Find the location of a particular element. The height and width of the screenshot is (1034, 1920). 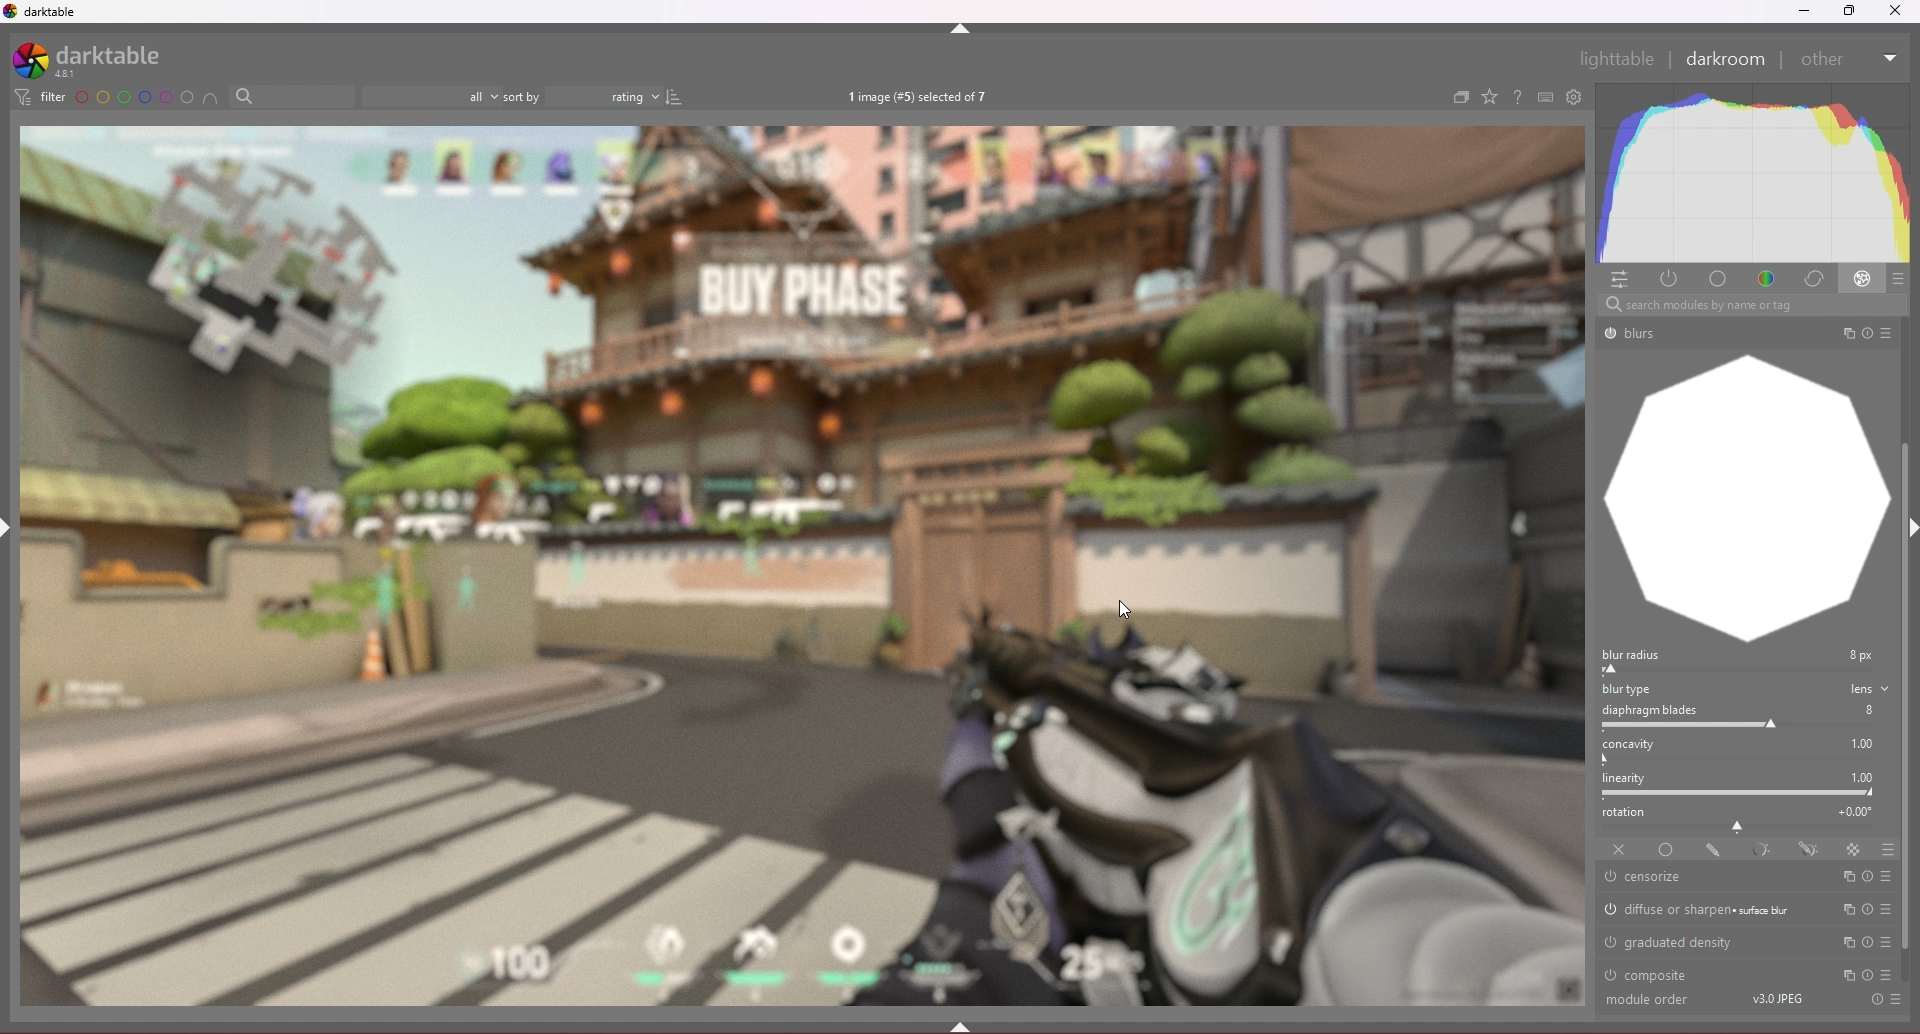

linearity is located at coordinates (1746, 785).